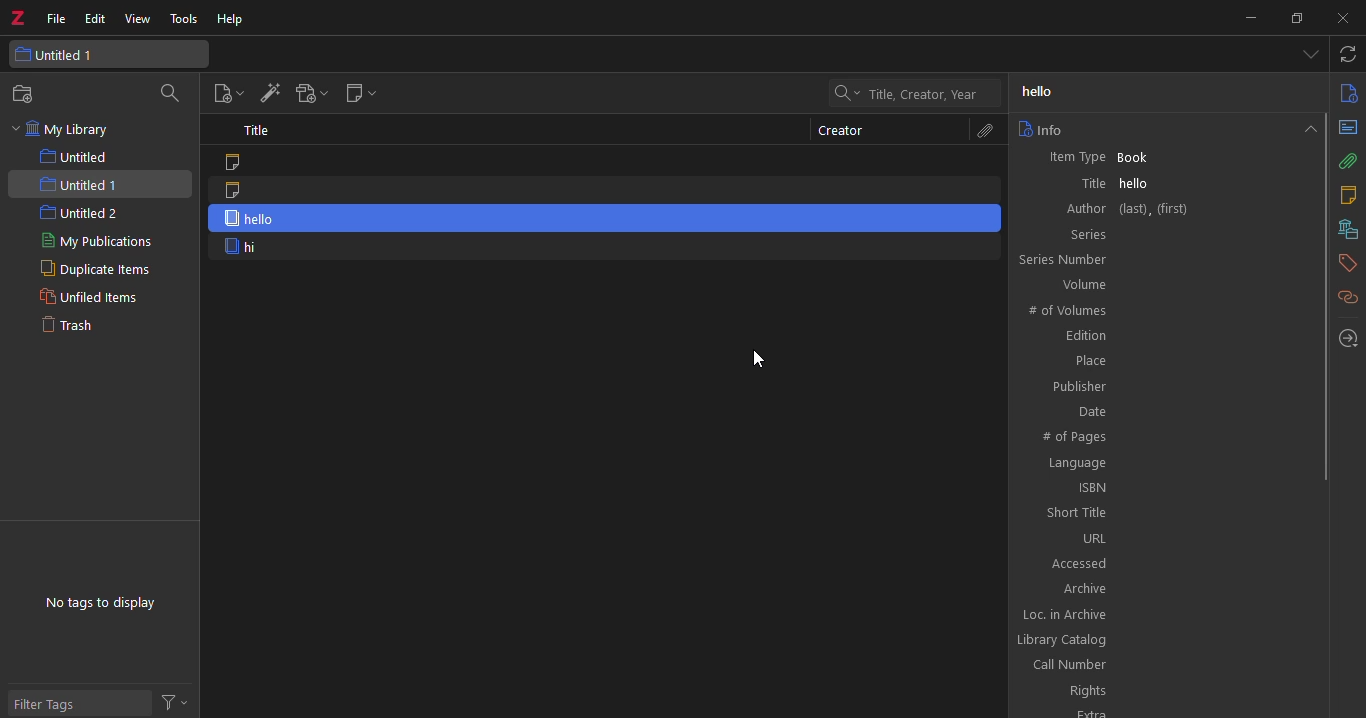  What do you see at coordinates (1165, 337) in the screenshot?
I see `Edition` at bounding box center [1165, 337].